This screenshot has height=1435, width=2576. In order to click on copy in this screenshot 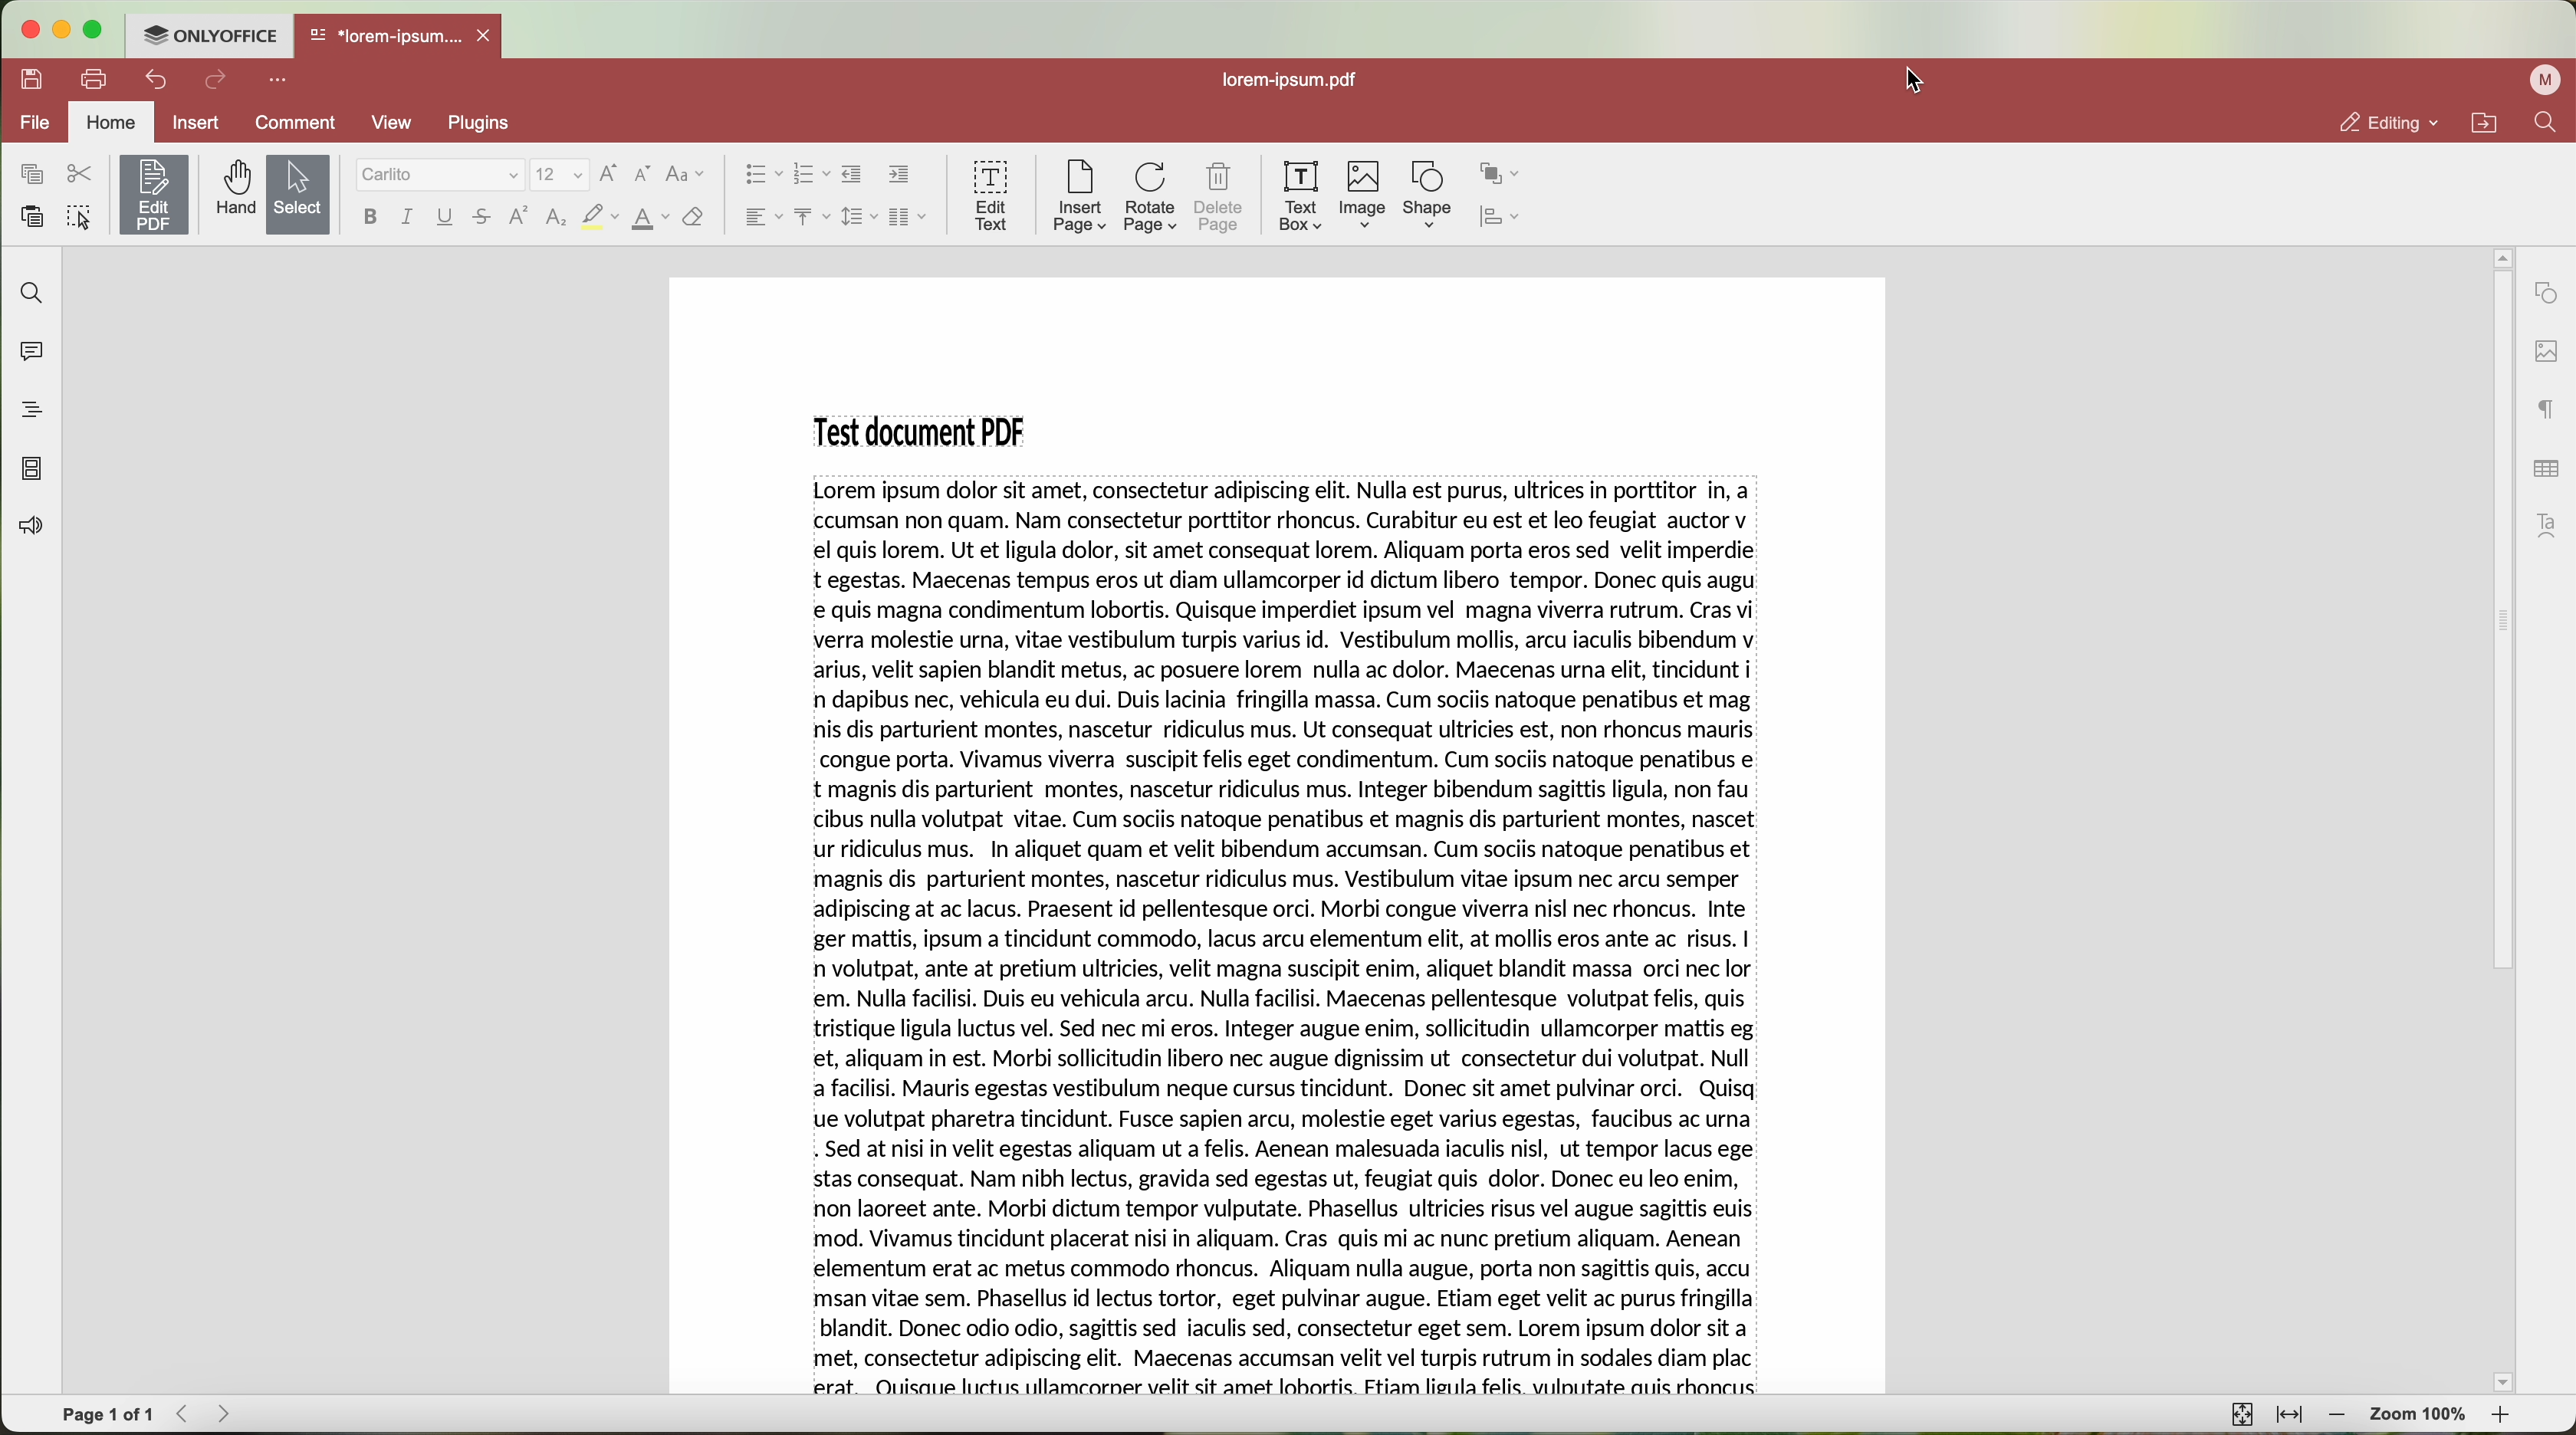, I will do `click(31, 174)`.